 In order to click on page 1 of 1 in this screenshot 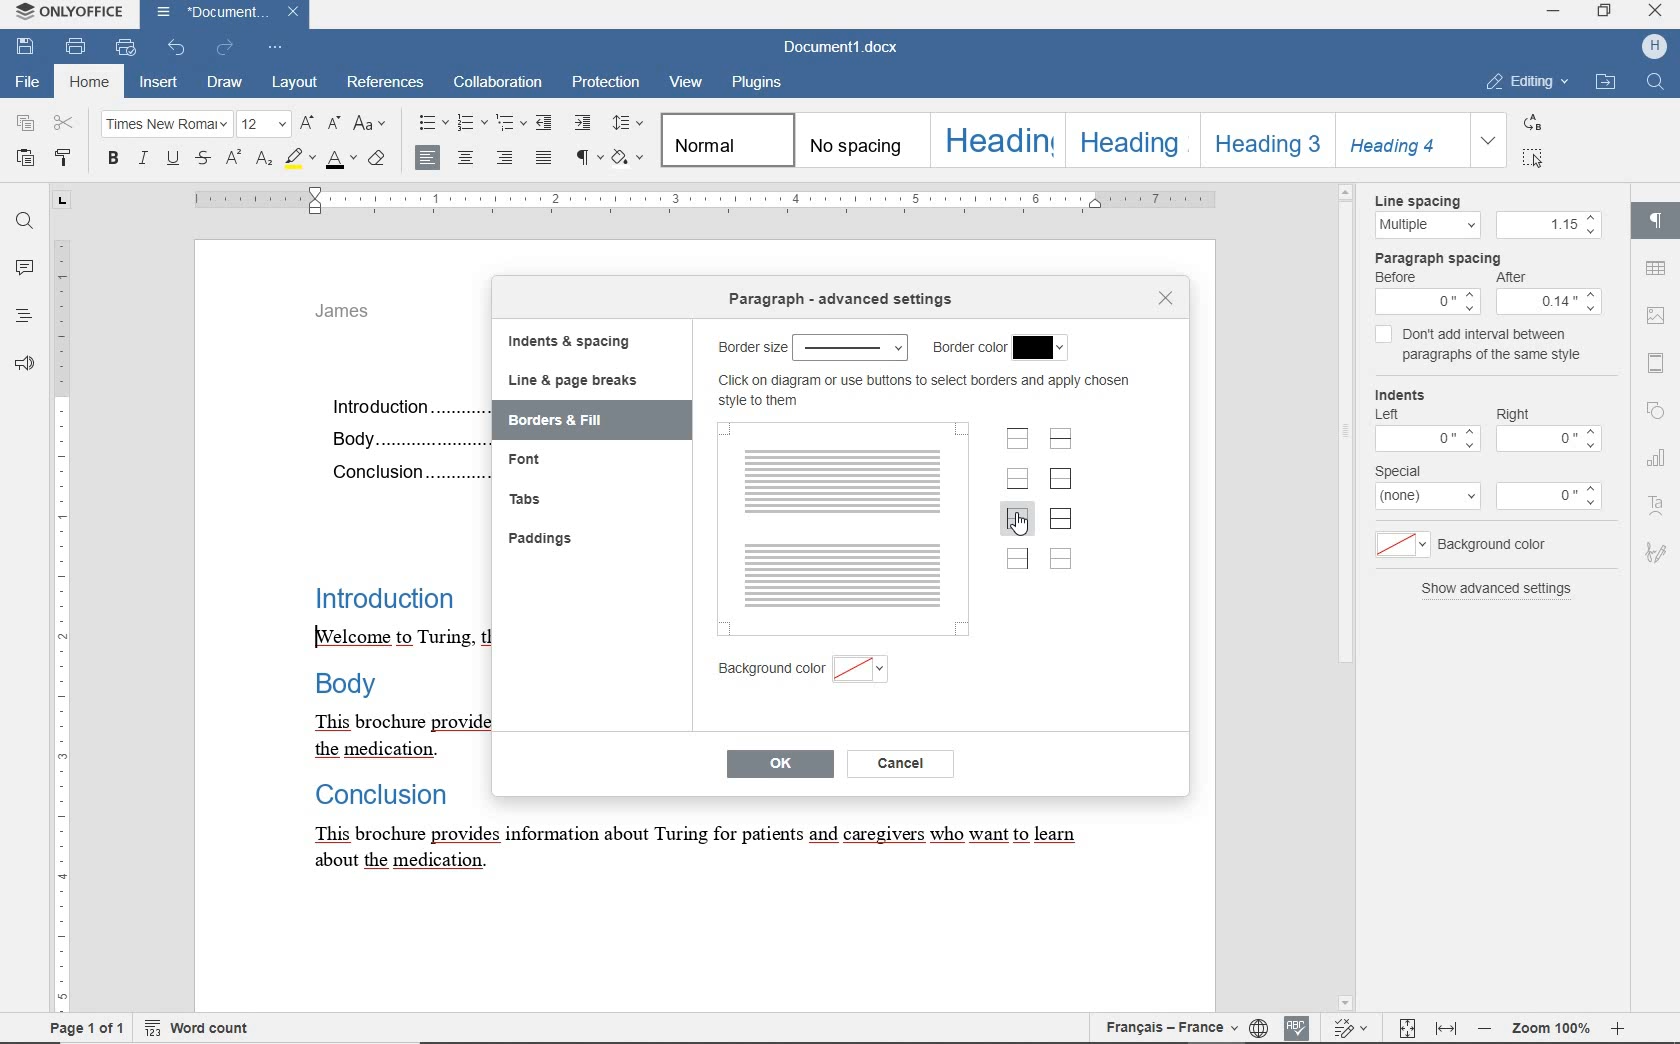, I will do `click(65, 1030)`.